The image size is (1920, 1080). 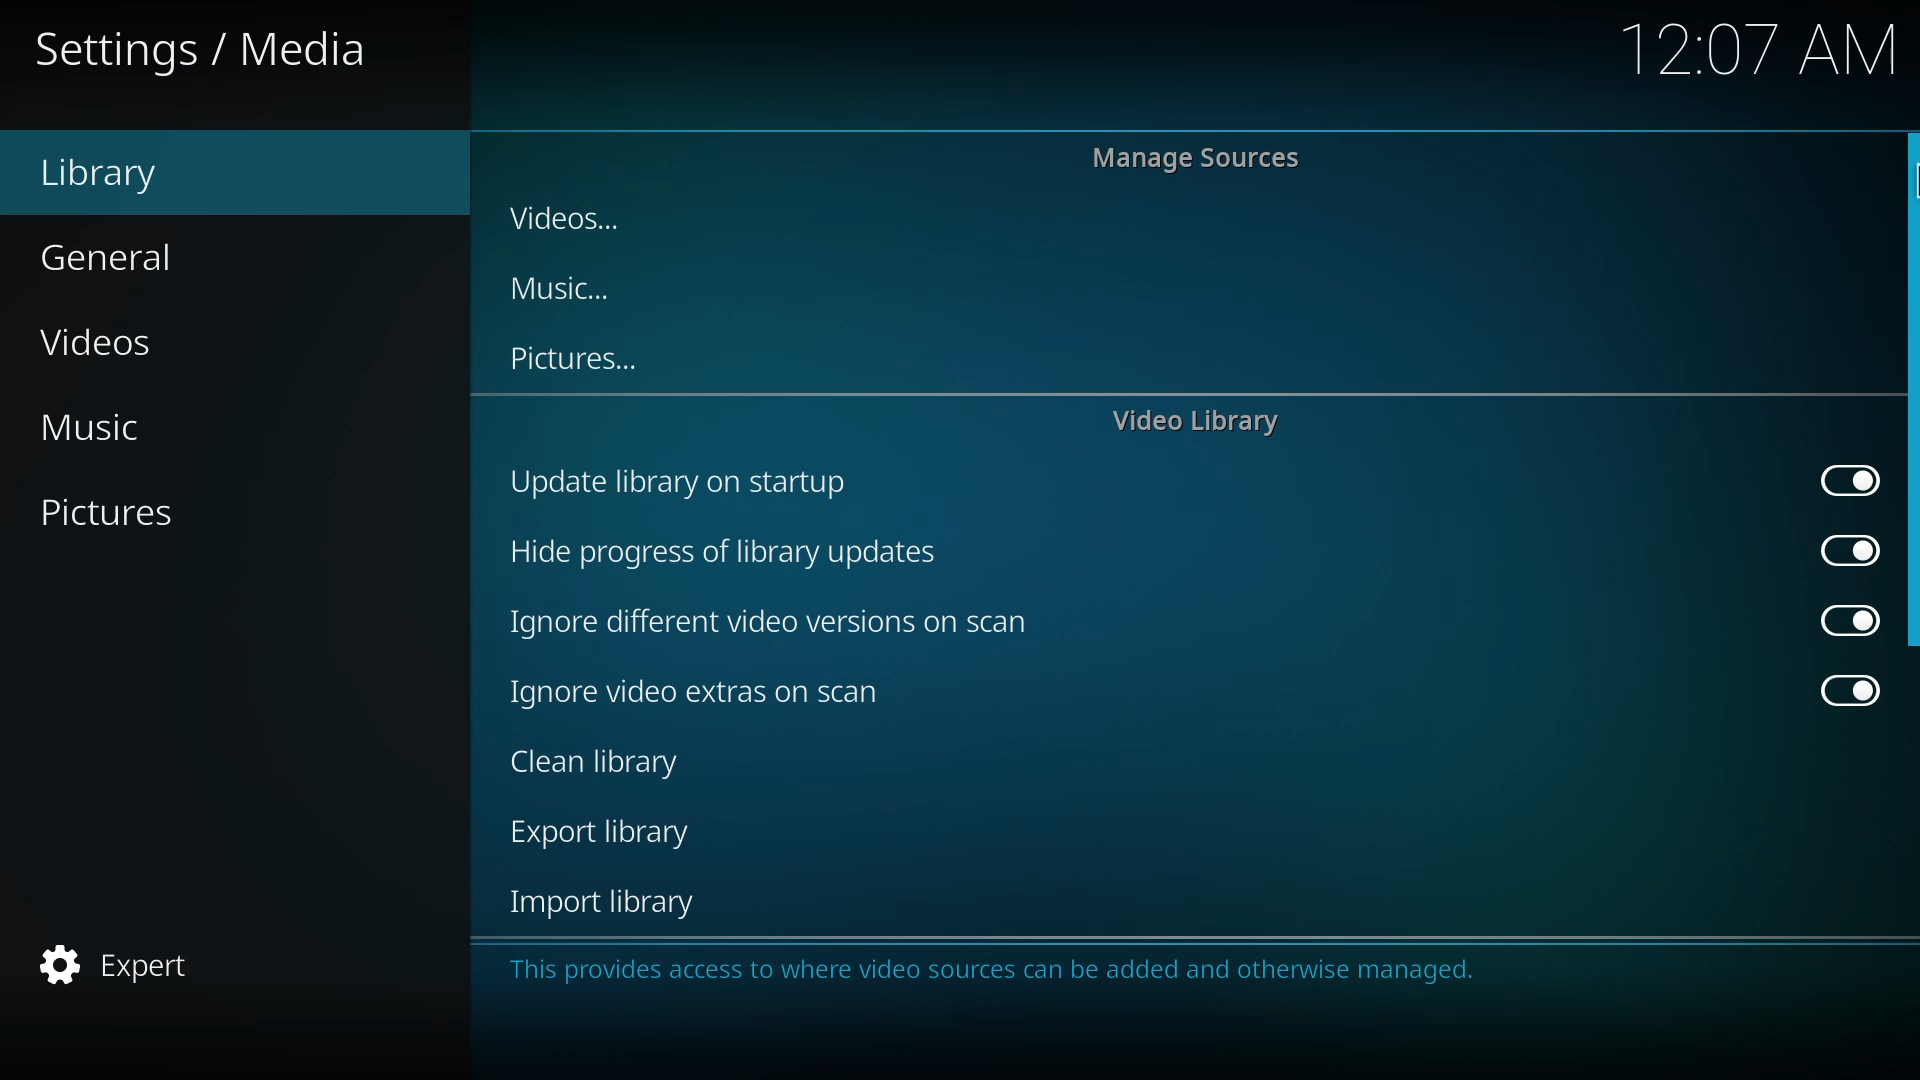 I want to click on click to enable, so click(x=1848, y=625).